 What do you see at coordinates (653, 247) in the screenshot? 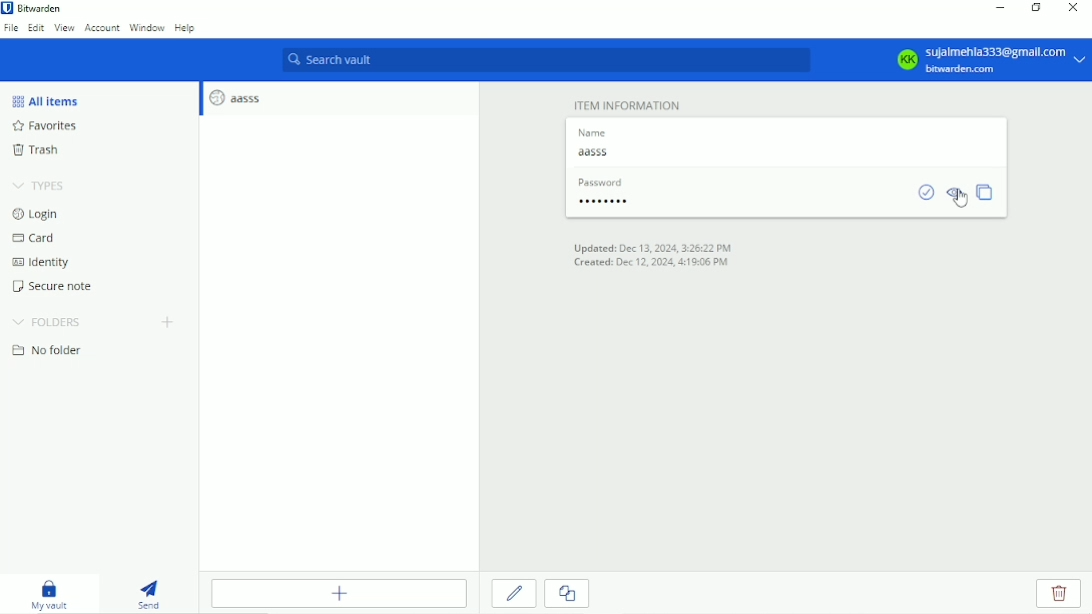
I see `Updated on` at bounding box center [653, 247].